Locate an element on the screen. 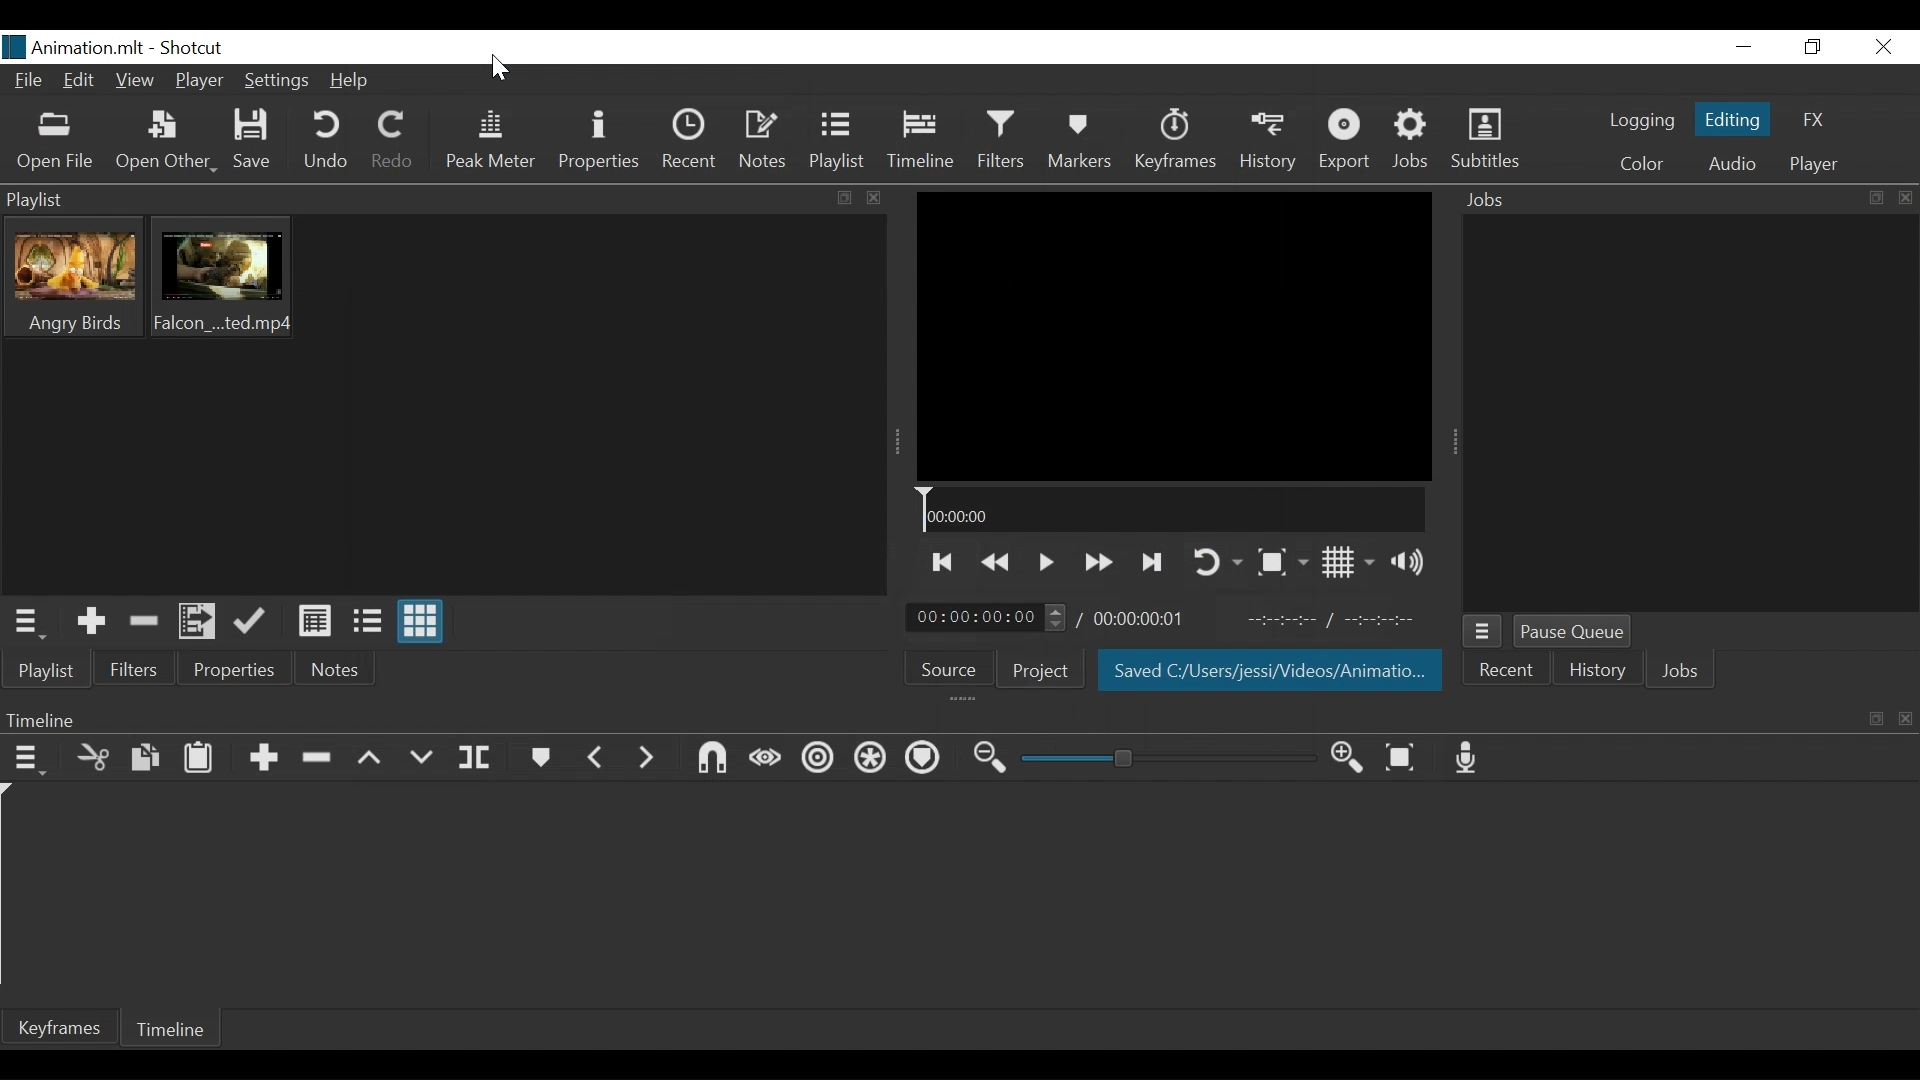 The width and height of the screenshot is (1920, 1080). Ripple Delete is located at coordinates (316, 758).